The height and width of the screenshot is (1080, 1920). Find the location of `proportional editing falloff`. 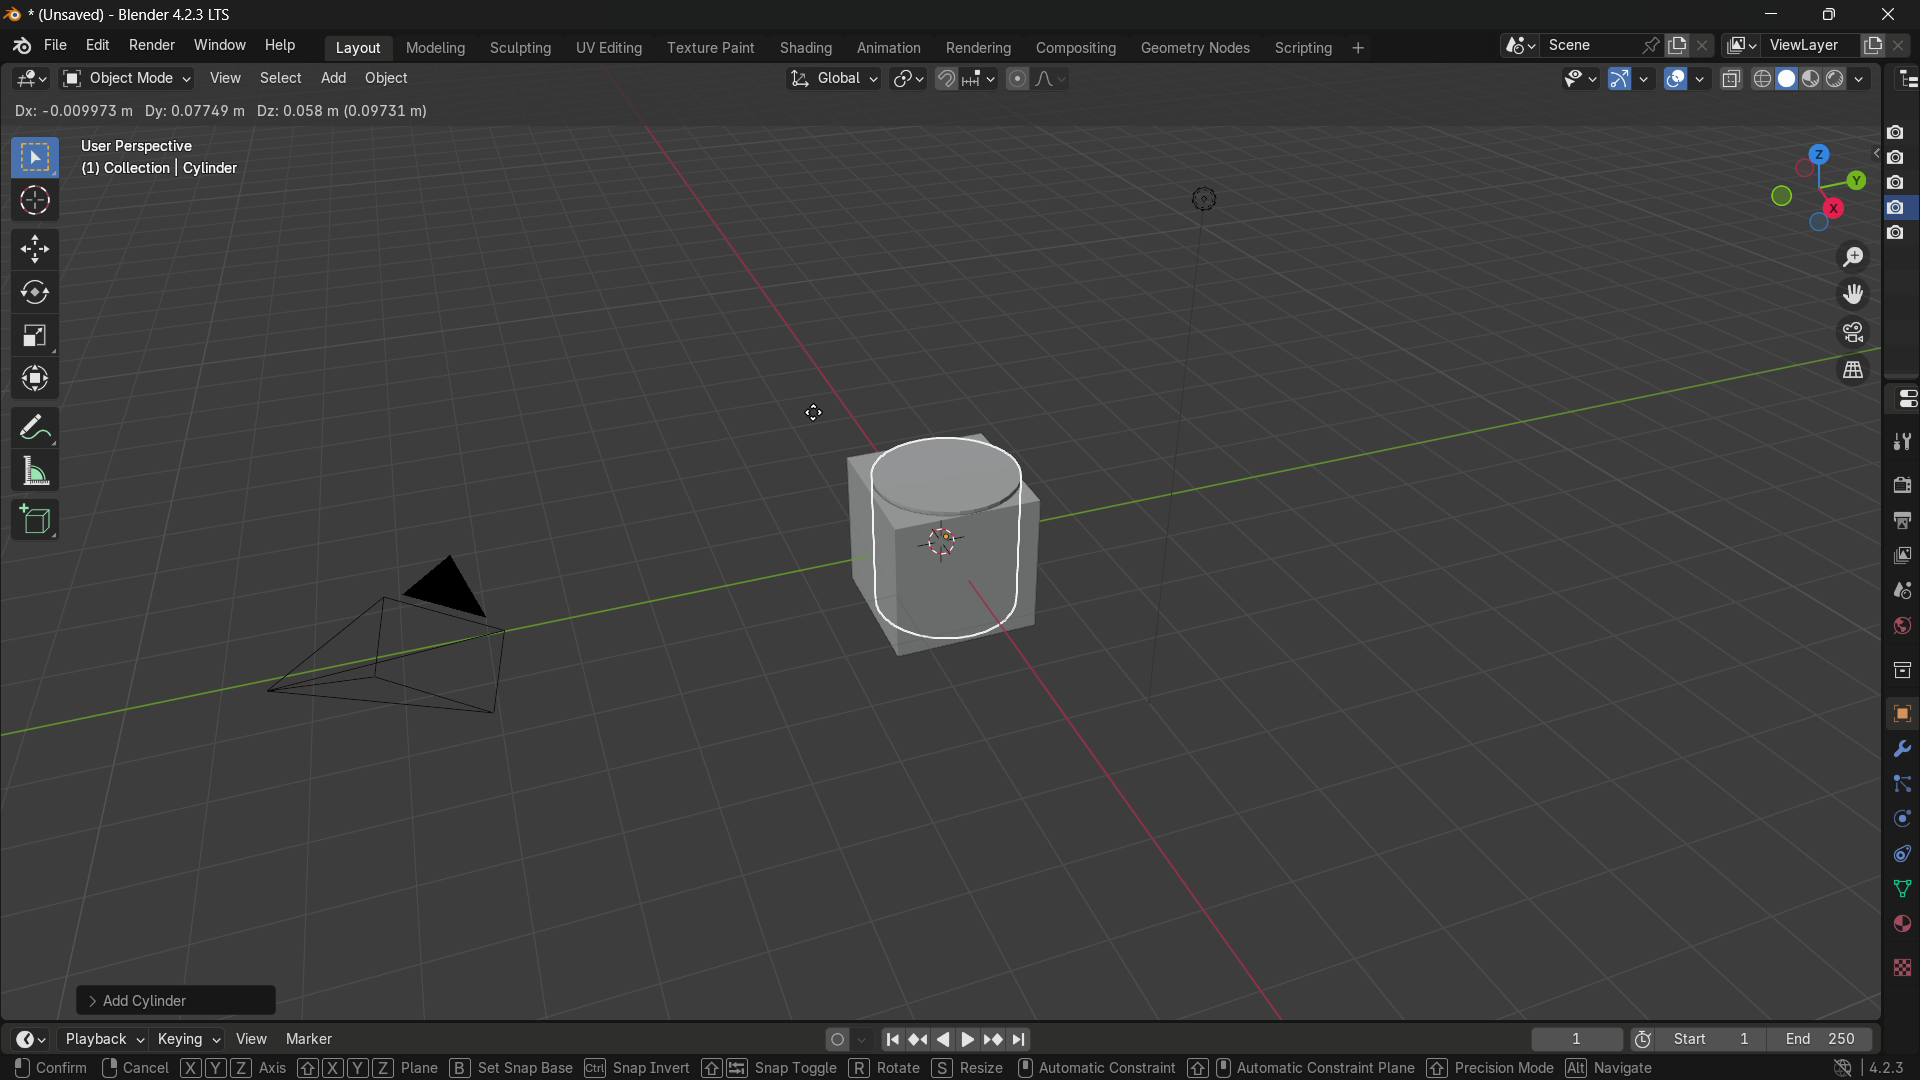

proportional editing falloff is located at coordinates (1050, 79).